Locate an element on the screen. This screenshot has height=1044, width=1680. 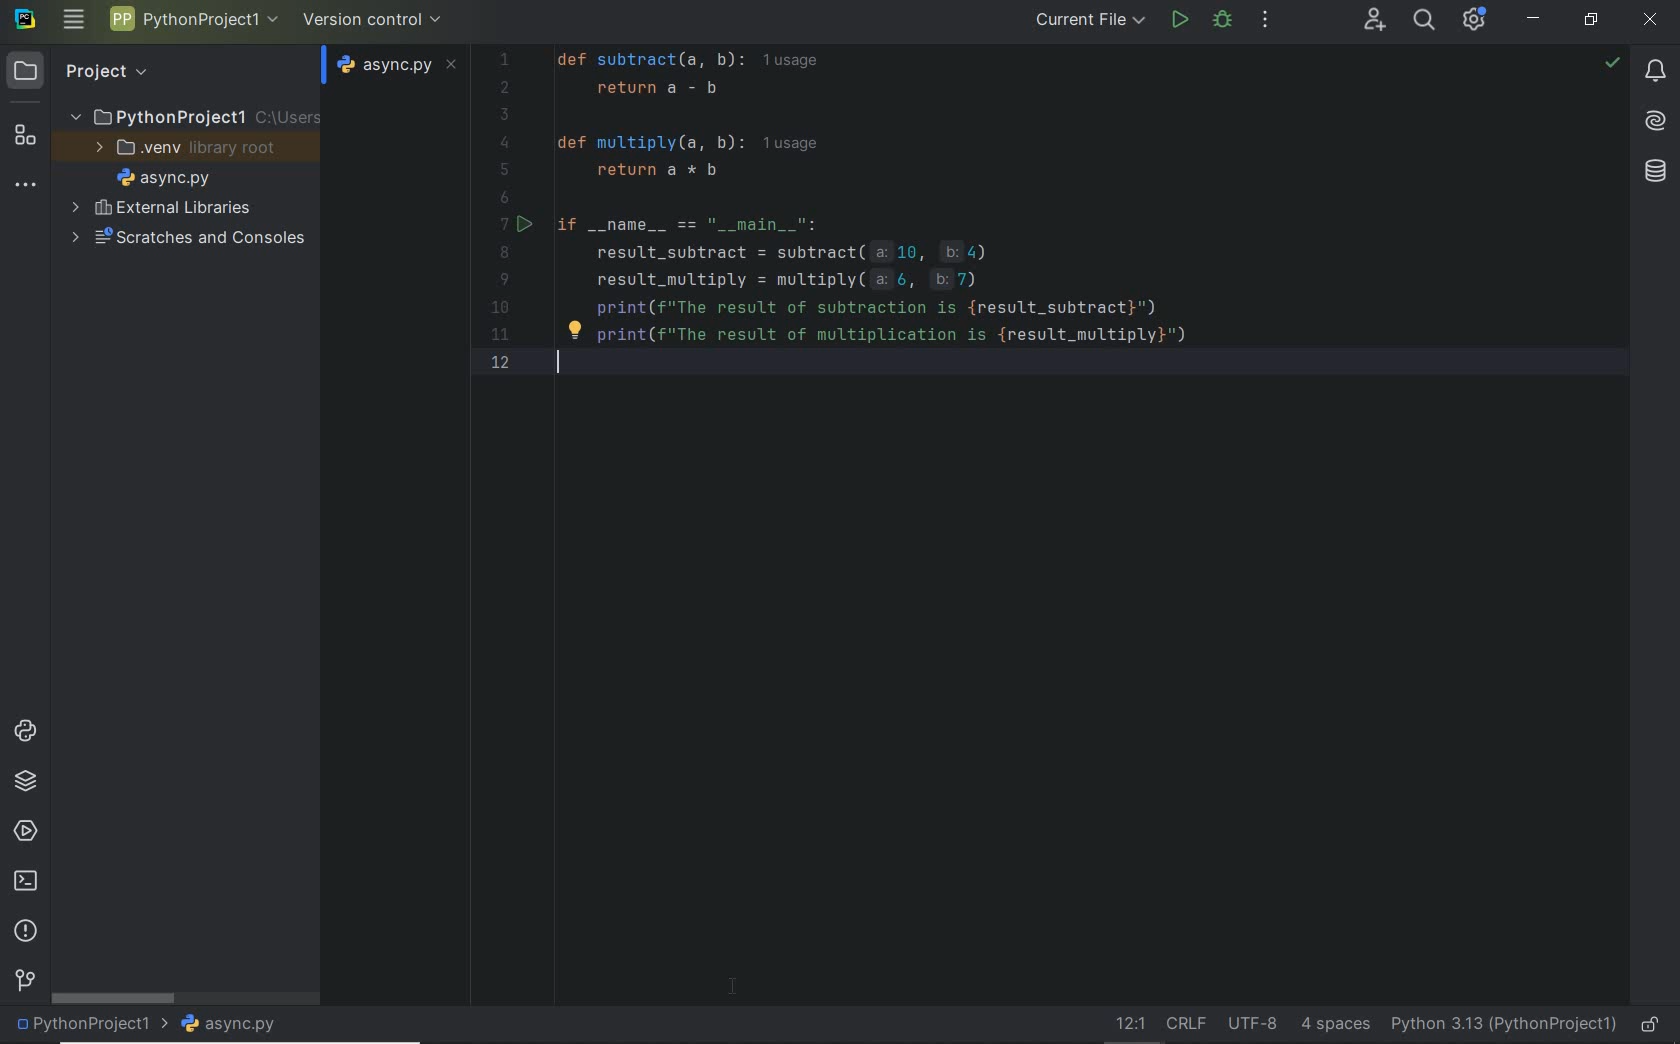
no problem is located at coordinates (1611, 62).